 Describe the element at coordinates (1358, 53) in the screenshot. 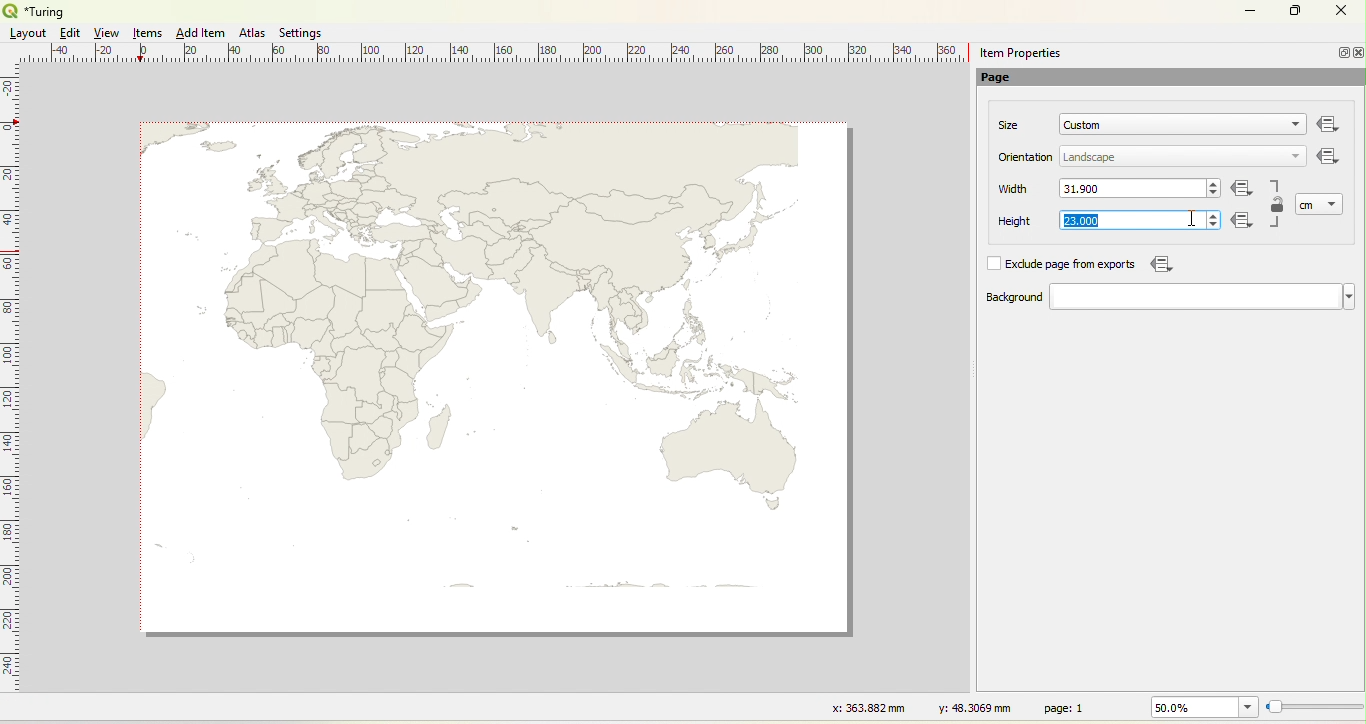

I see `Close` at that location.